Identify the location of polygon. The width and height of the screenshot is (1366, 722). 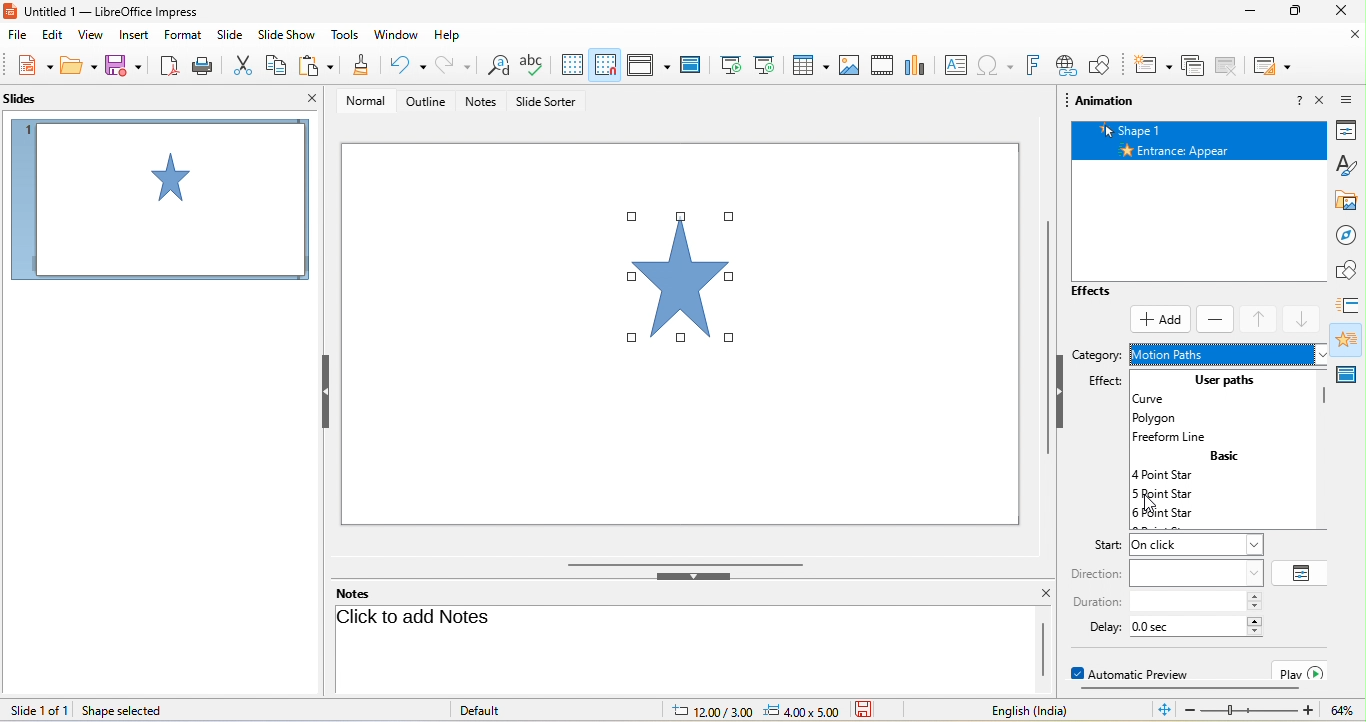
(1164, 418).